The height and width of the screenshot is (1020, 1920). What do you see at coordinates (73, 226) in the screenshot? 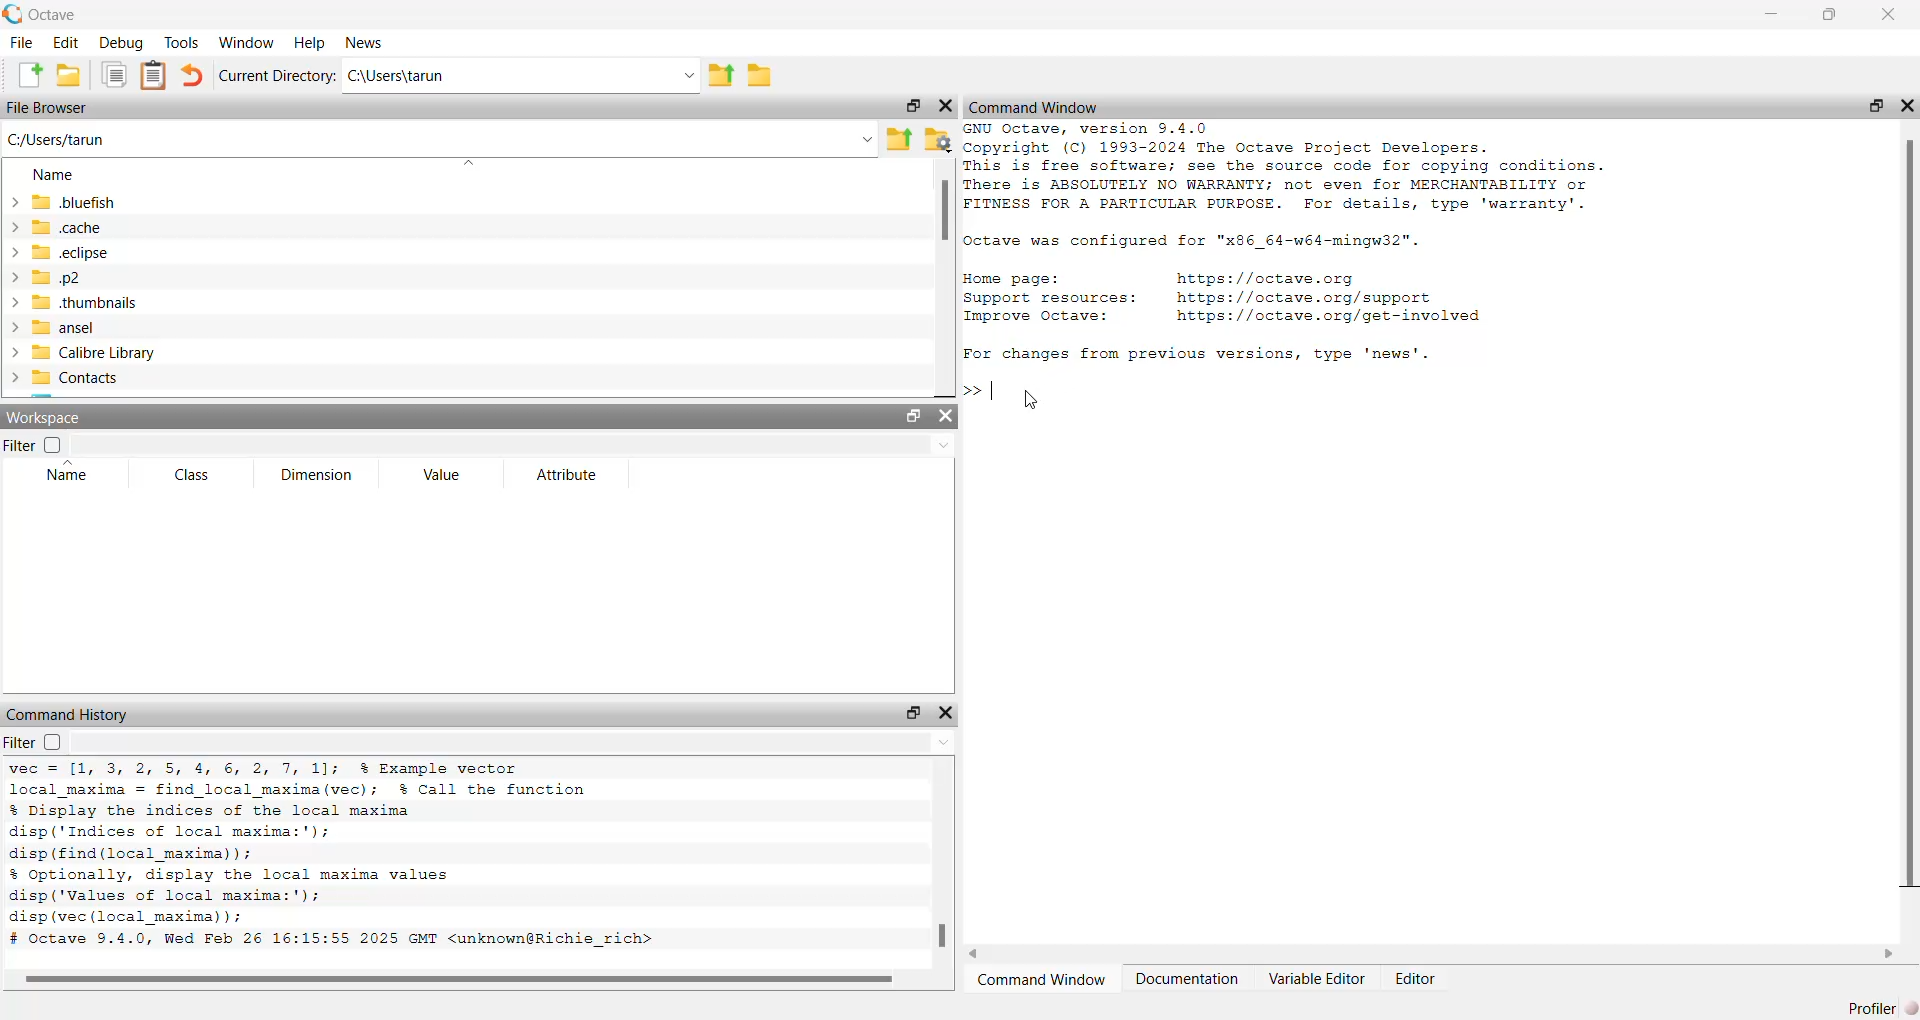
I see `.cache` at bounding box center [73, 226].